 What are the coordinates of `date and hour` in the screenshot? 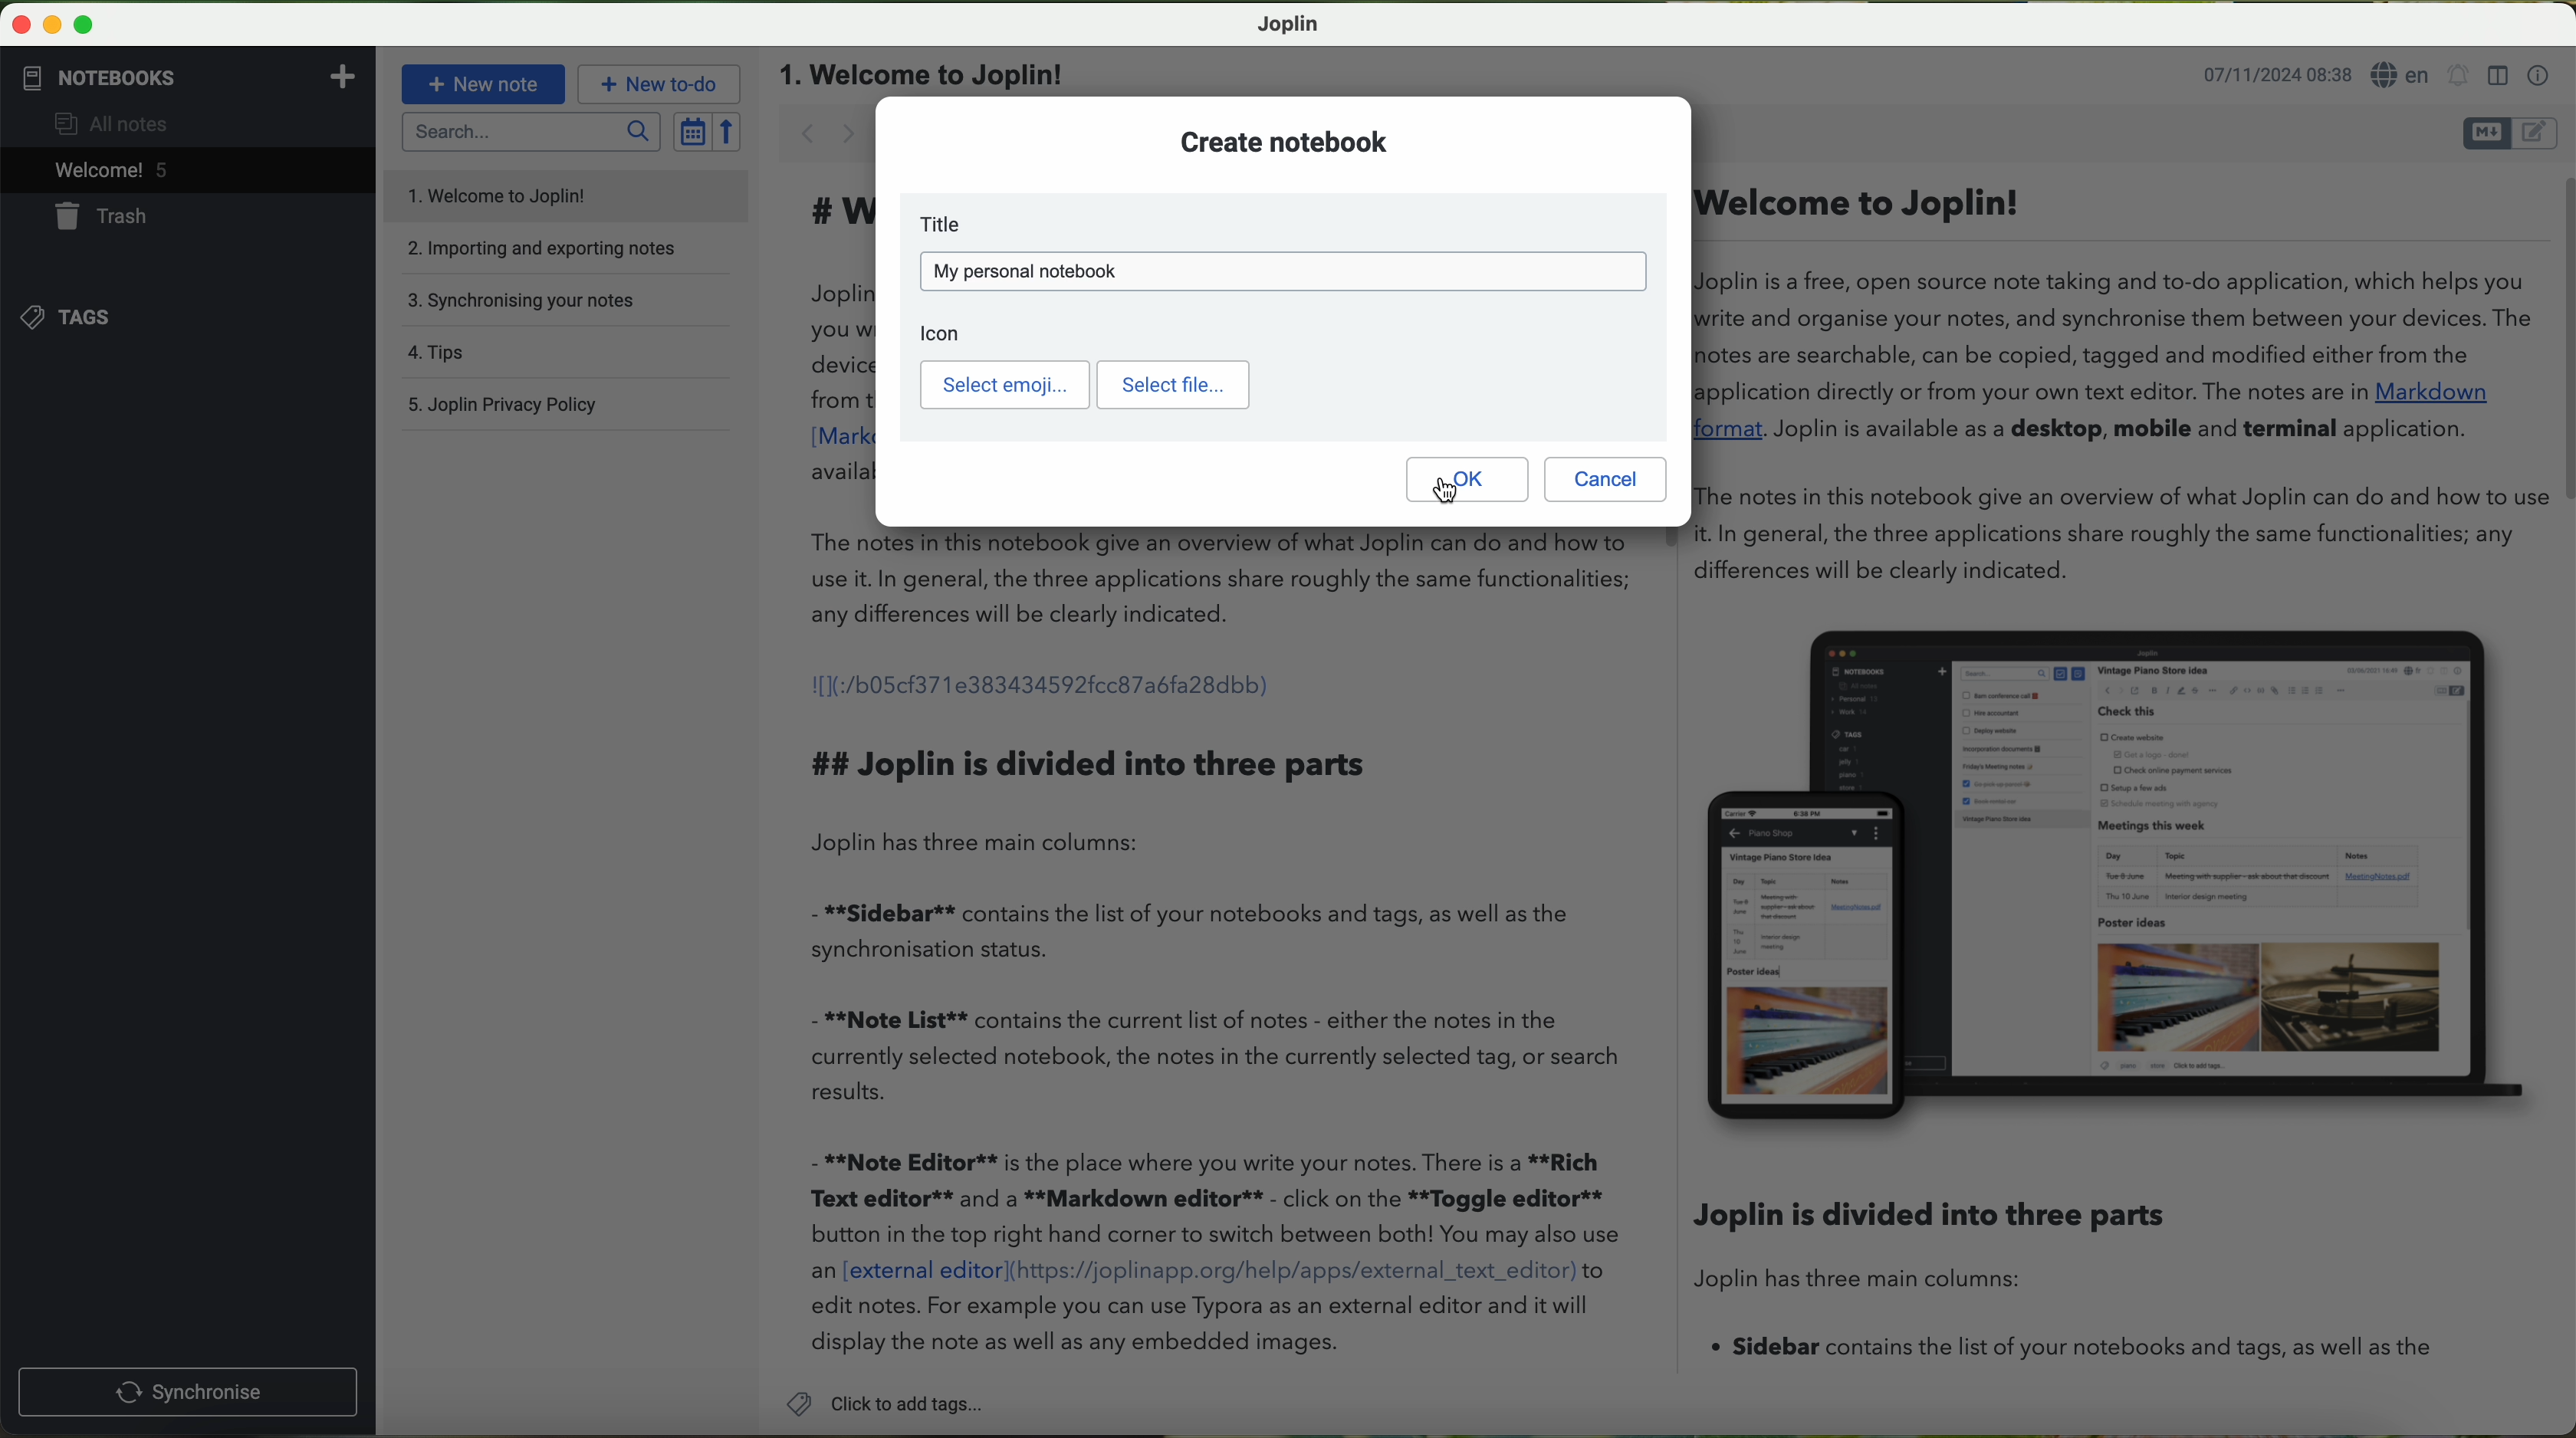 It's located at (2274, 78).